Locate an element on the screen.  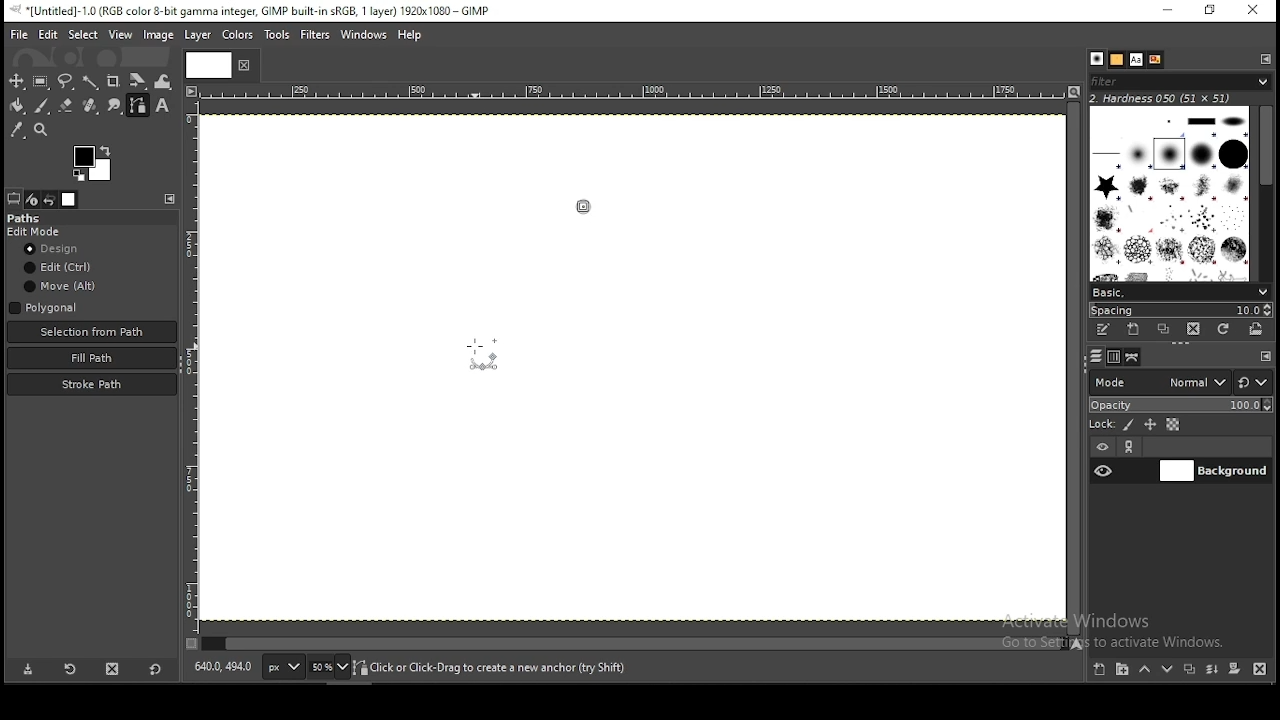
opacity is located at coordinates (1180, 406).